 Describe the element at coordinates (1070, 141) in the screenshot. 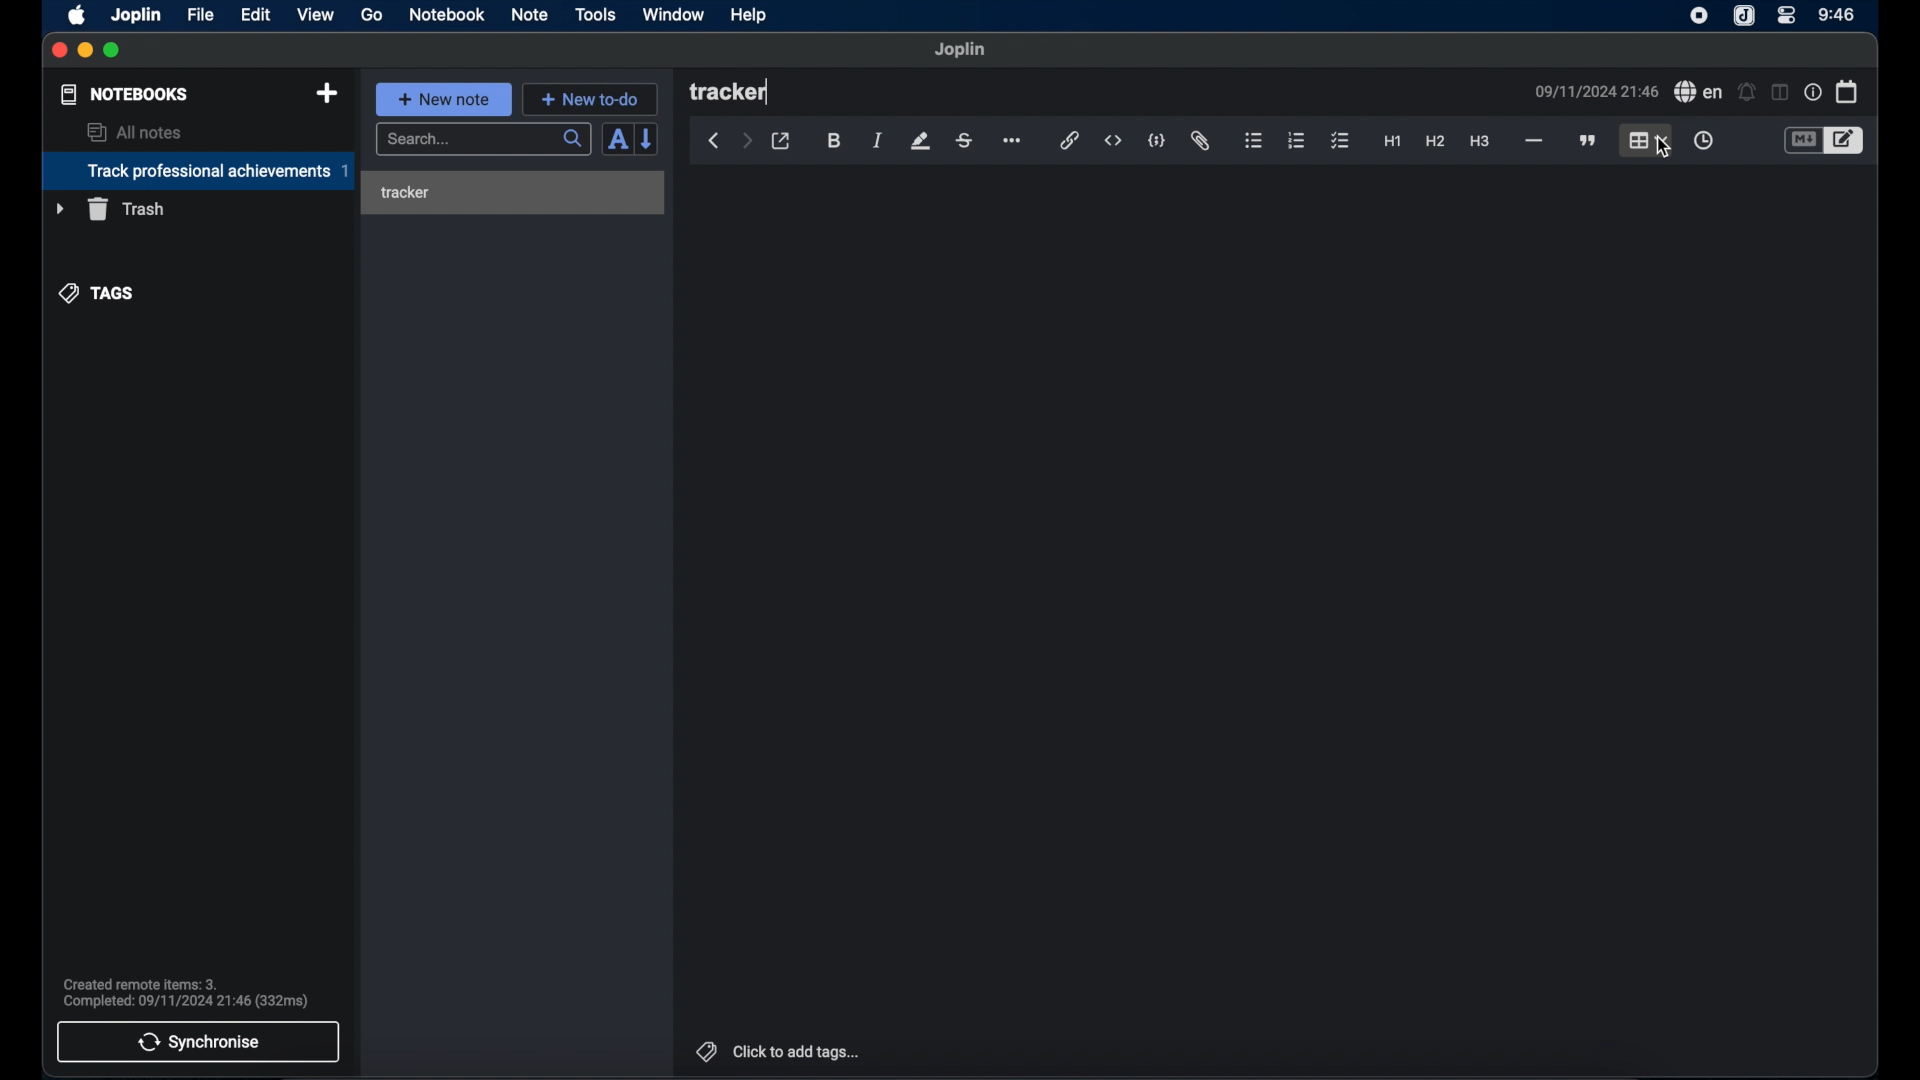

I see `hyperlink` at that location.